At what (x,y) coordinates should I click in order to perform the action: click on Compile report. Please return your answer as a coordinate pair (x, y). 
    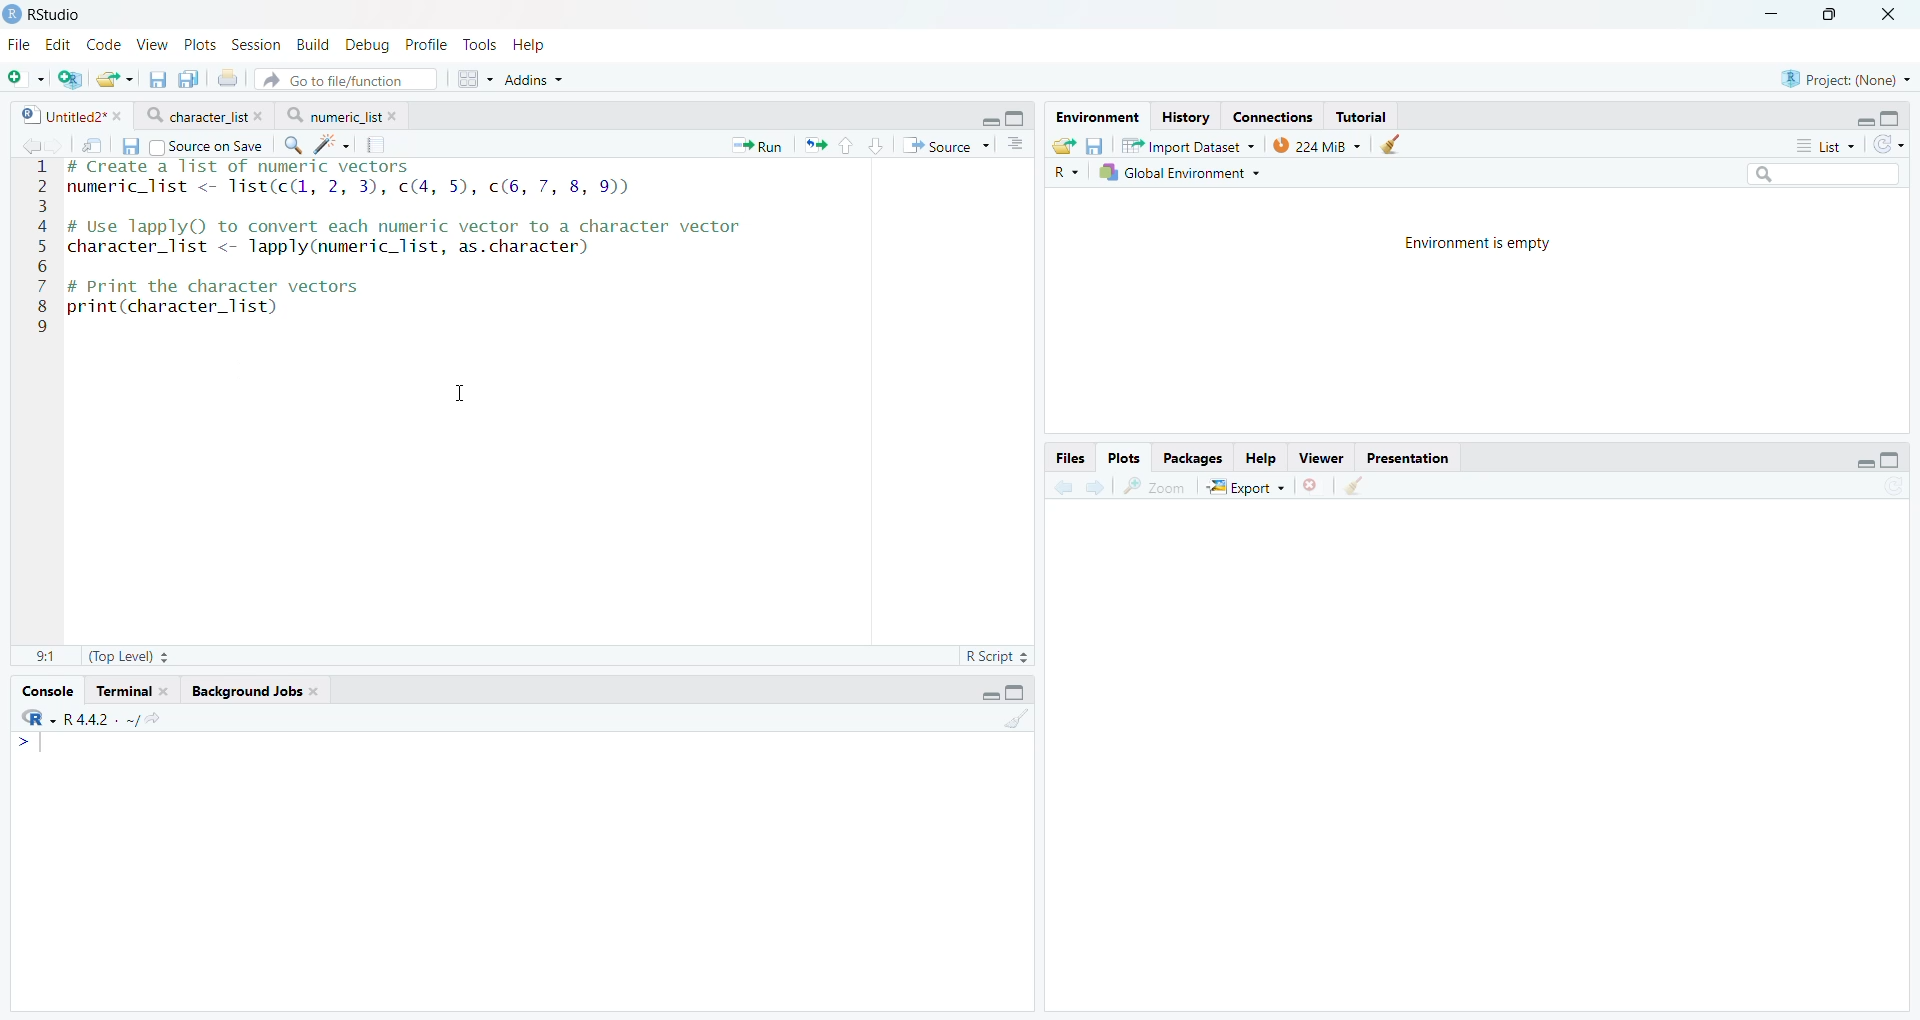
    Looking at the image, I should click on (378, 144).